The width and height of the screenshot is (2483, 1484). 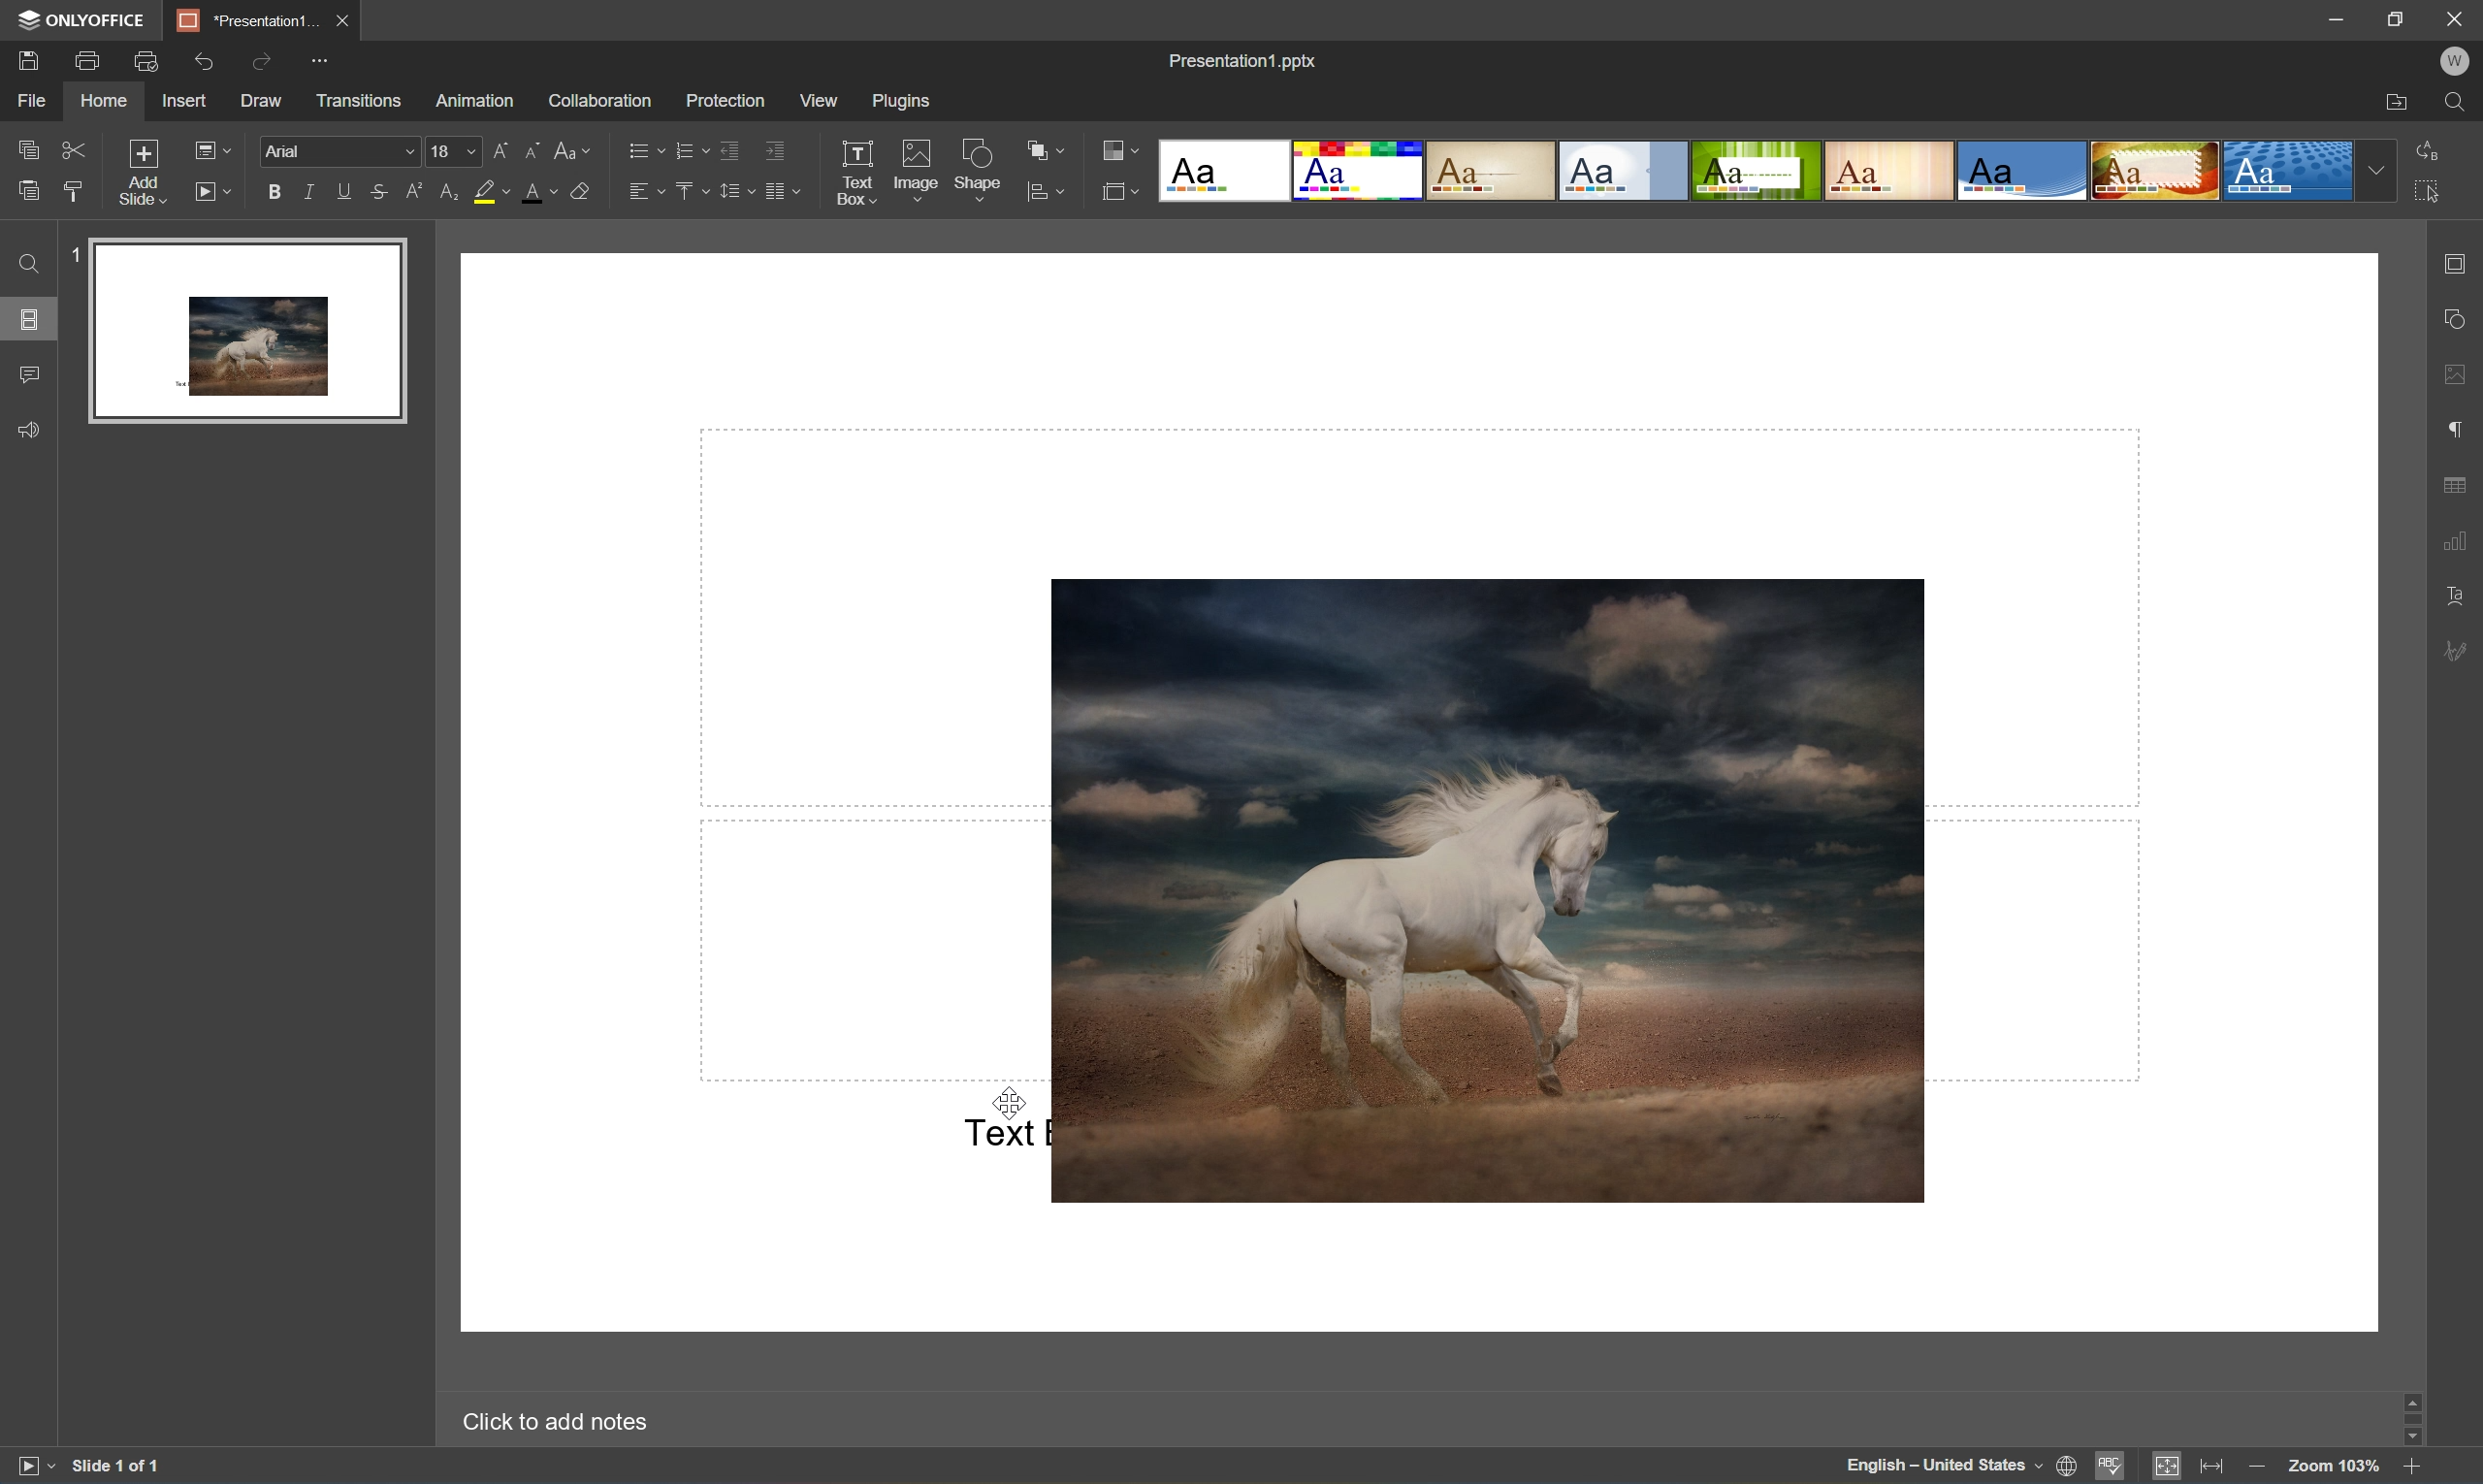 What do you see at coordinates (1004, 1129) in the screenshot?
I see `Text` at bounding box center [1004, 1129].